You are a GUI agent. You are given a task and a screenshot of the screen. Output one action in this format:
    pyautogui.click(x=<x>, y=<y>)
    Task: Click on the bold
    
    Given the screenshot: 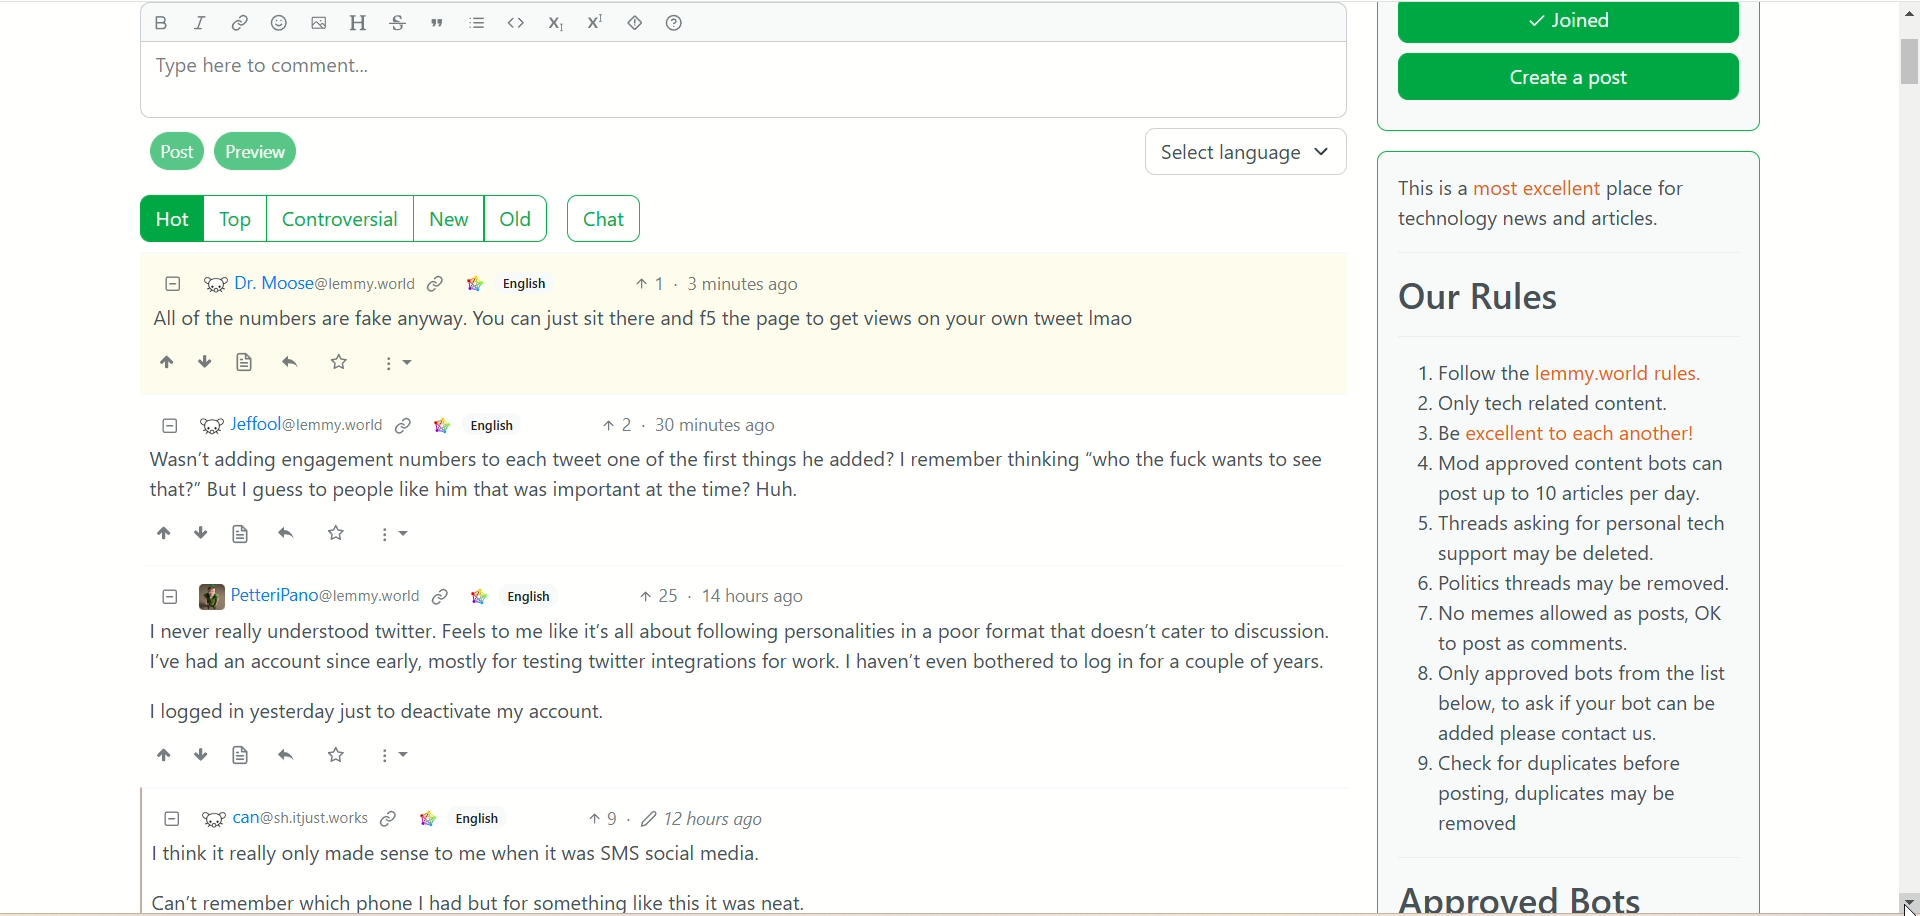 What is the action you would take?
    pyautogui.click(x=159, y=22)
    